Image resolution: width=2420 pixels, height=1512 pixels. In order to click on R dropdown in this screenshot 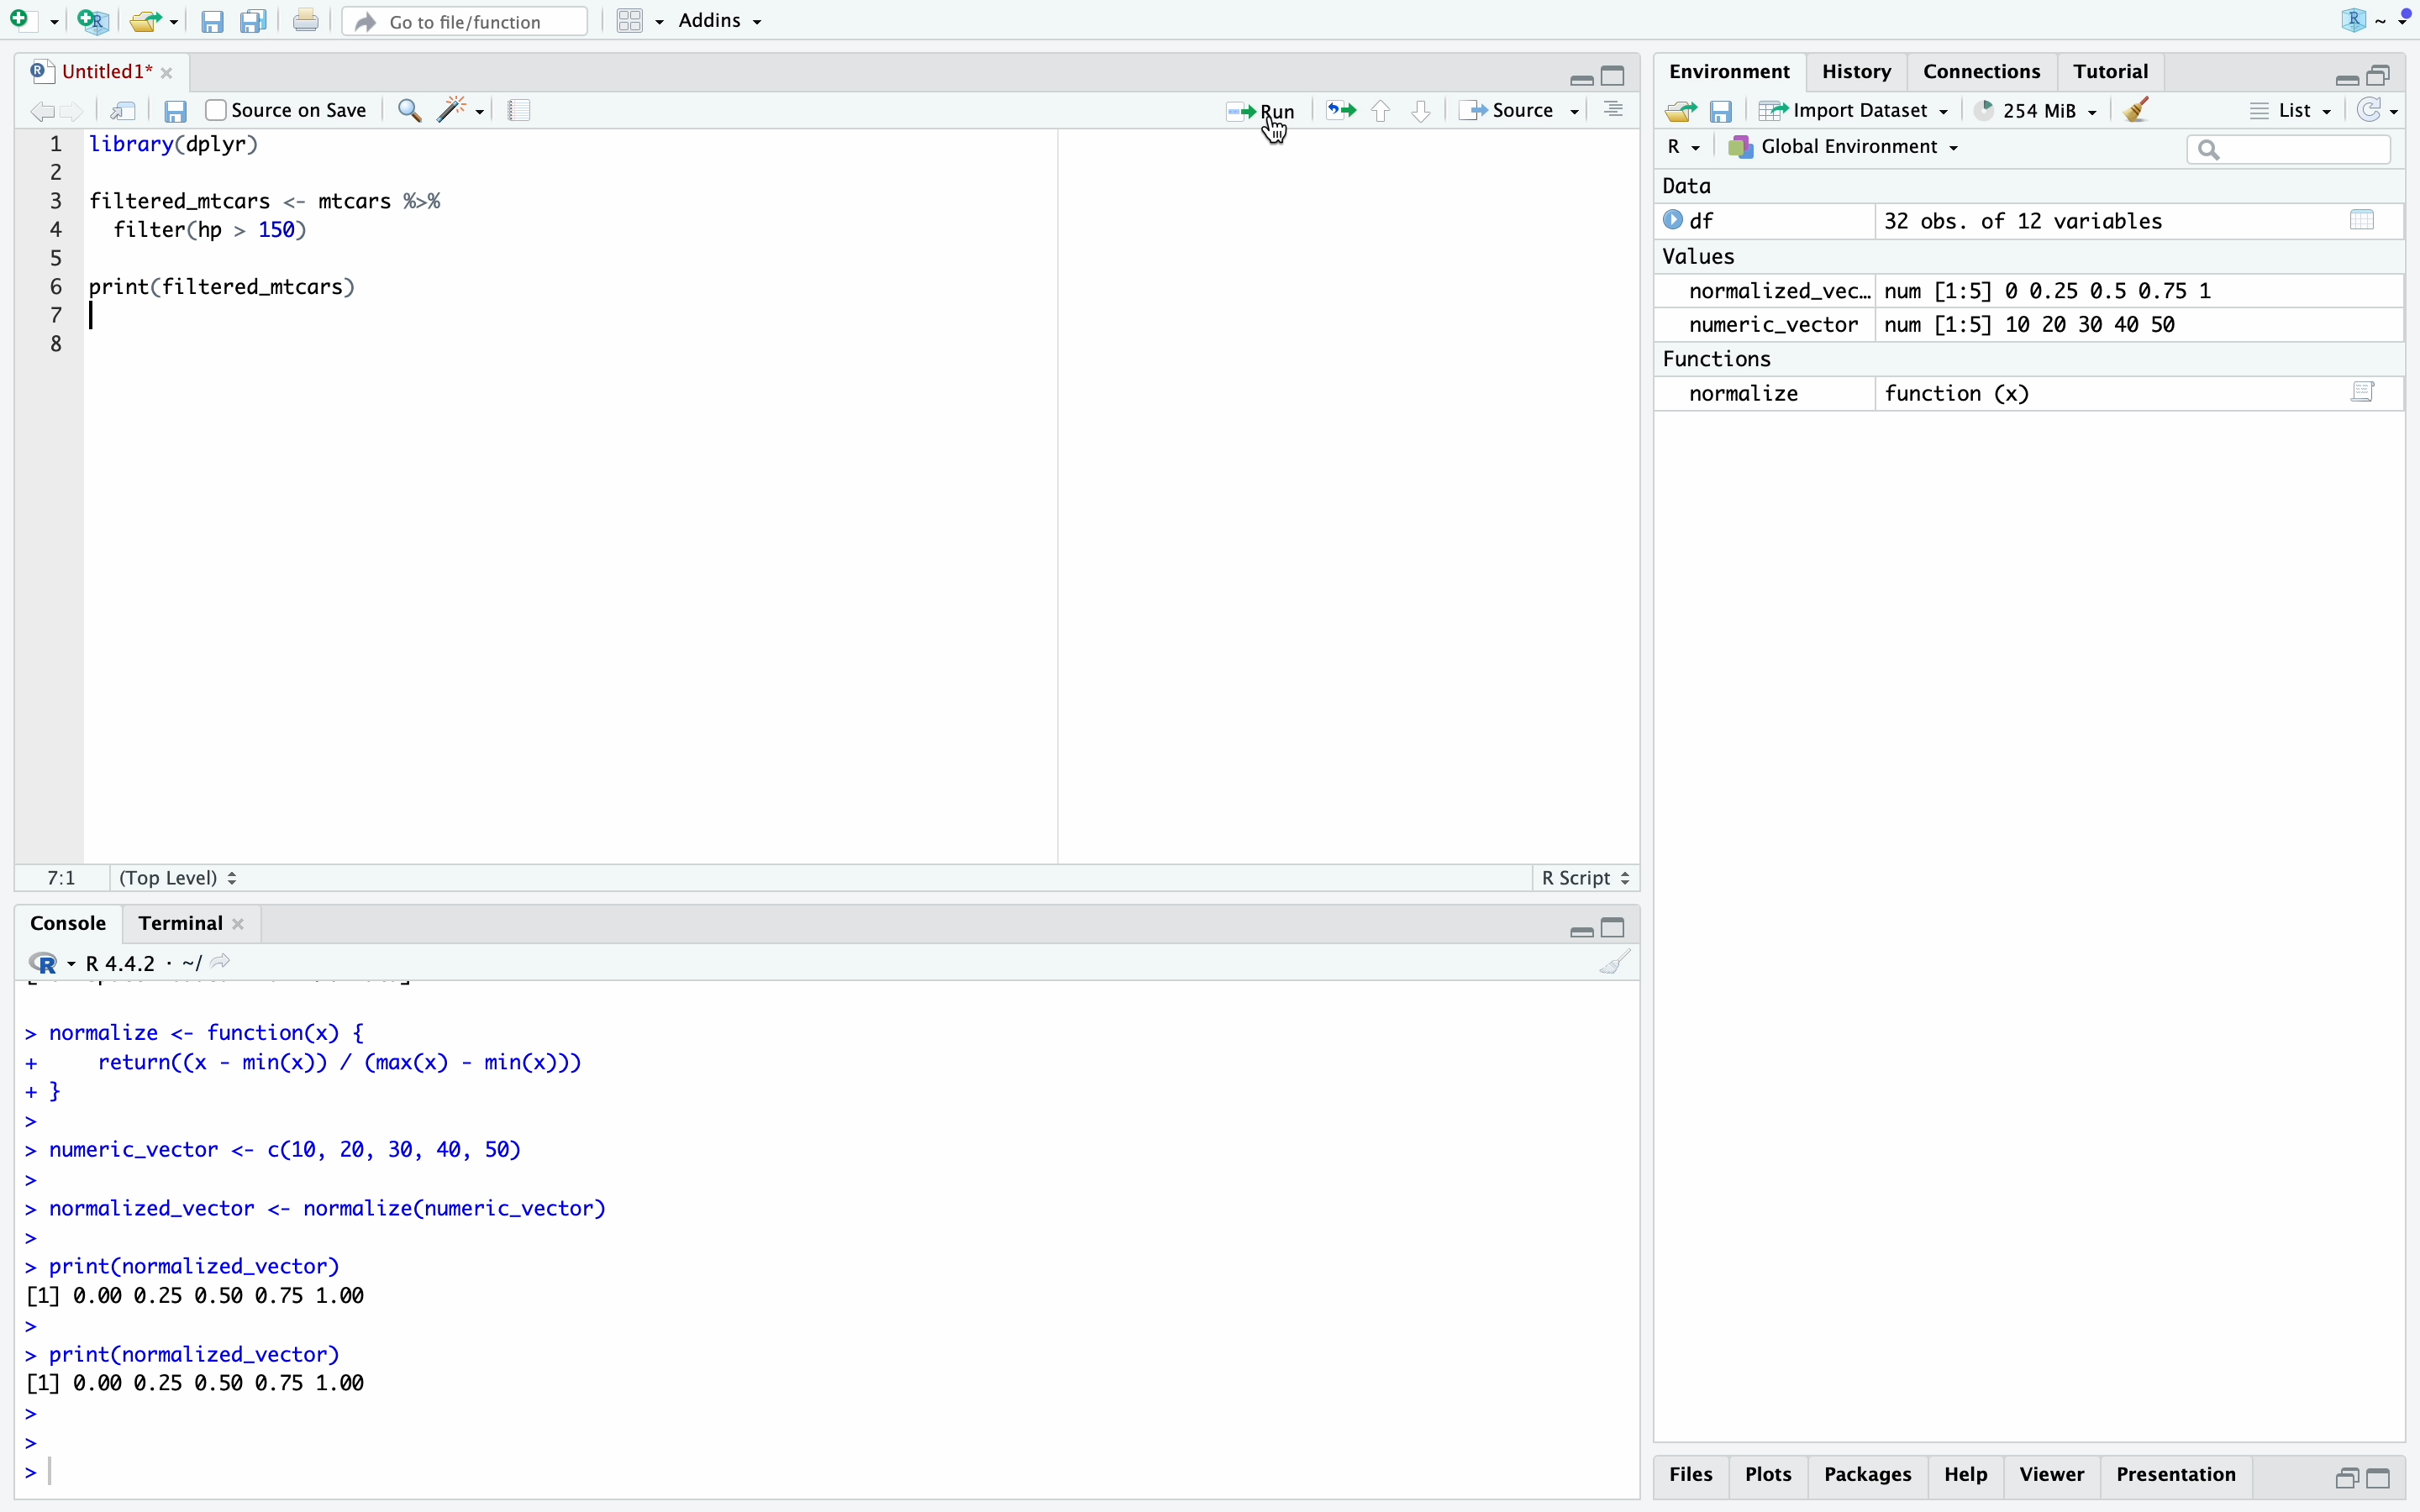, I will do `click(1684, 147)`.